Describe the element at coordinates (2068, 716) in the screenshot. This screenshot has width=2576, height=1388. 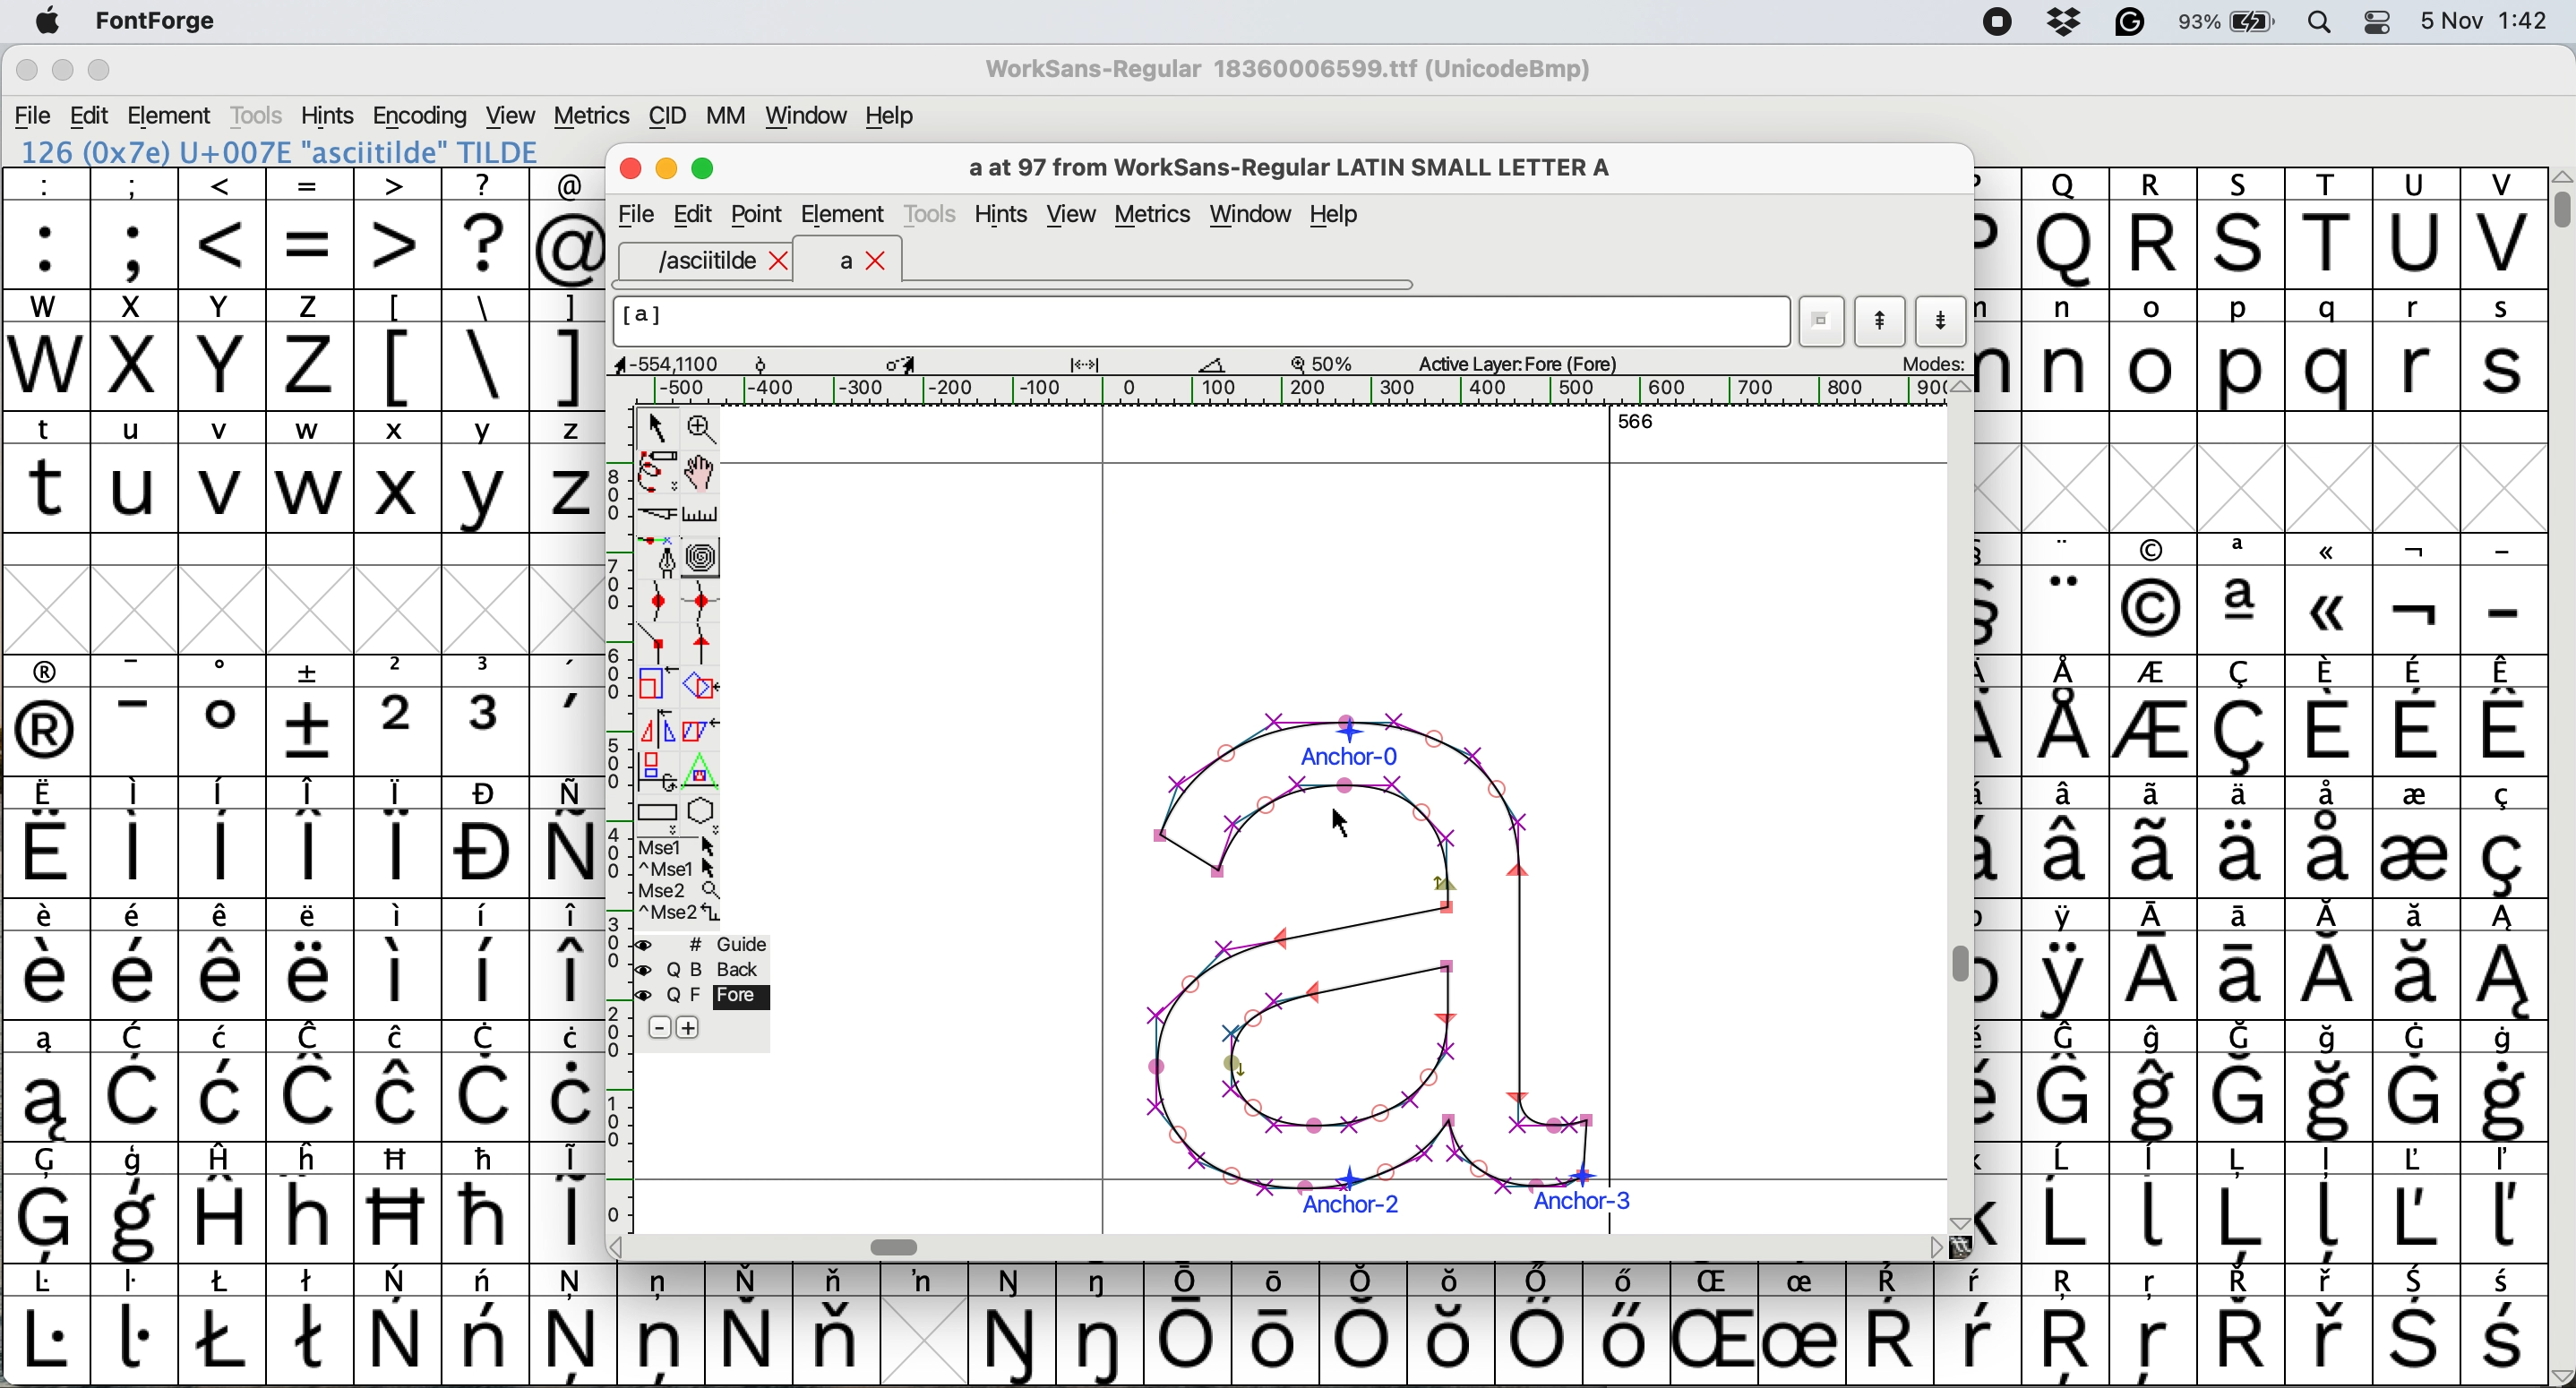
I see `symbol` at that location.